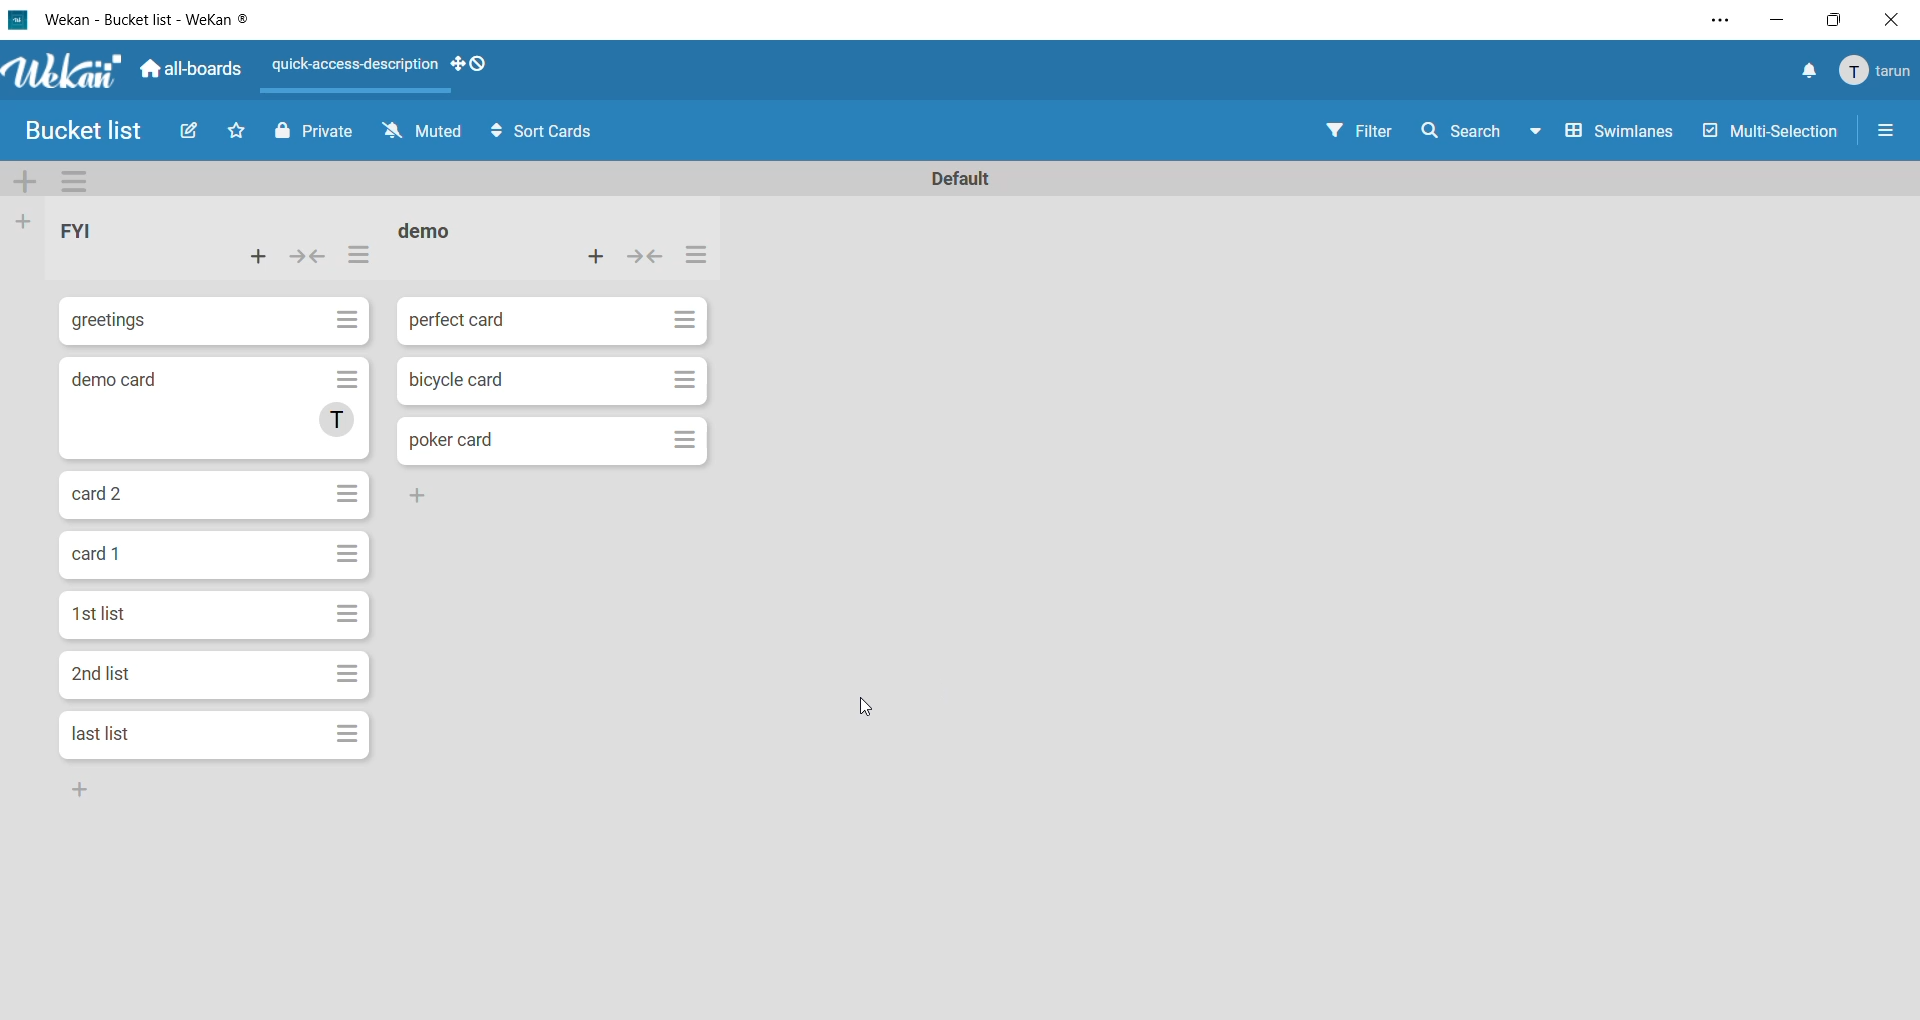 The height and width of the screenshot is (1020, 1920). I want to click on 1st list, so click(213, 614).